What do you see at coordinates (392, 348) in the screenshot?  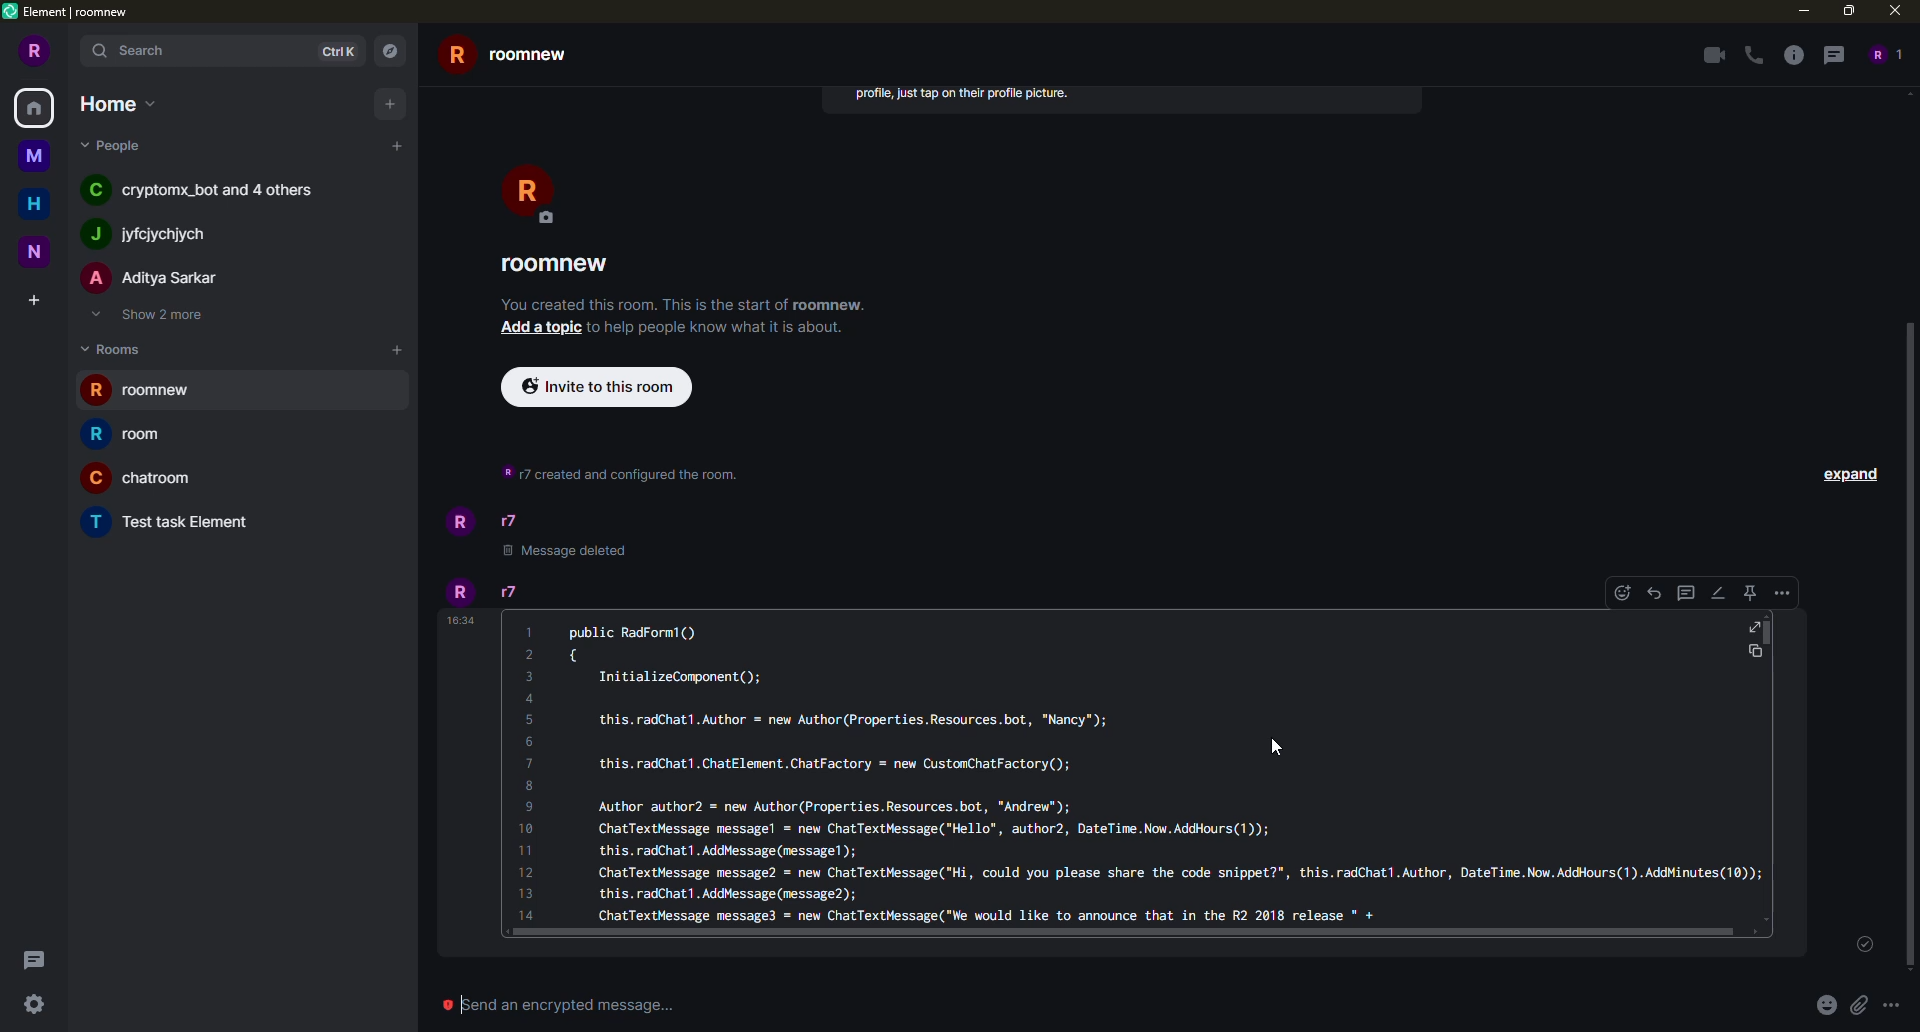 I see `add` at bounding box center [392, 348].